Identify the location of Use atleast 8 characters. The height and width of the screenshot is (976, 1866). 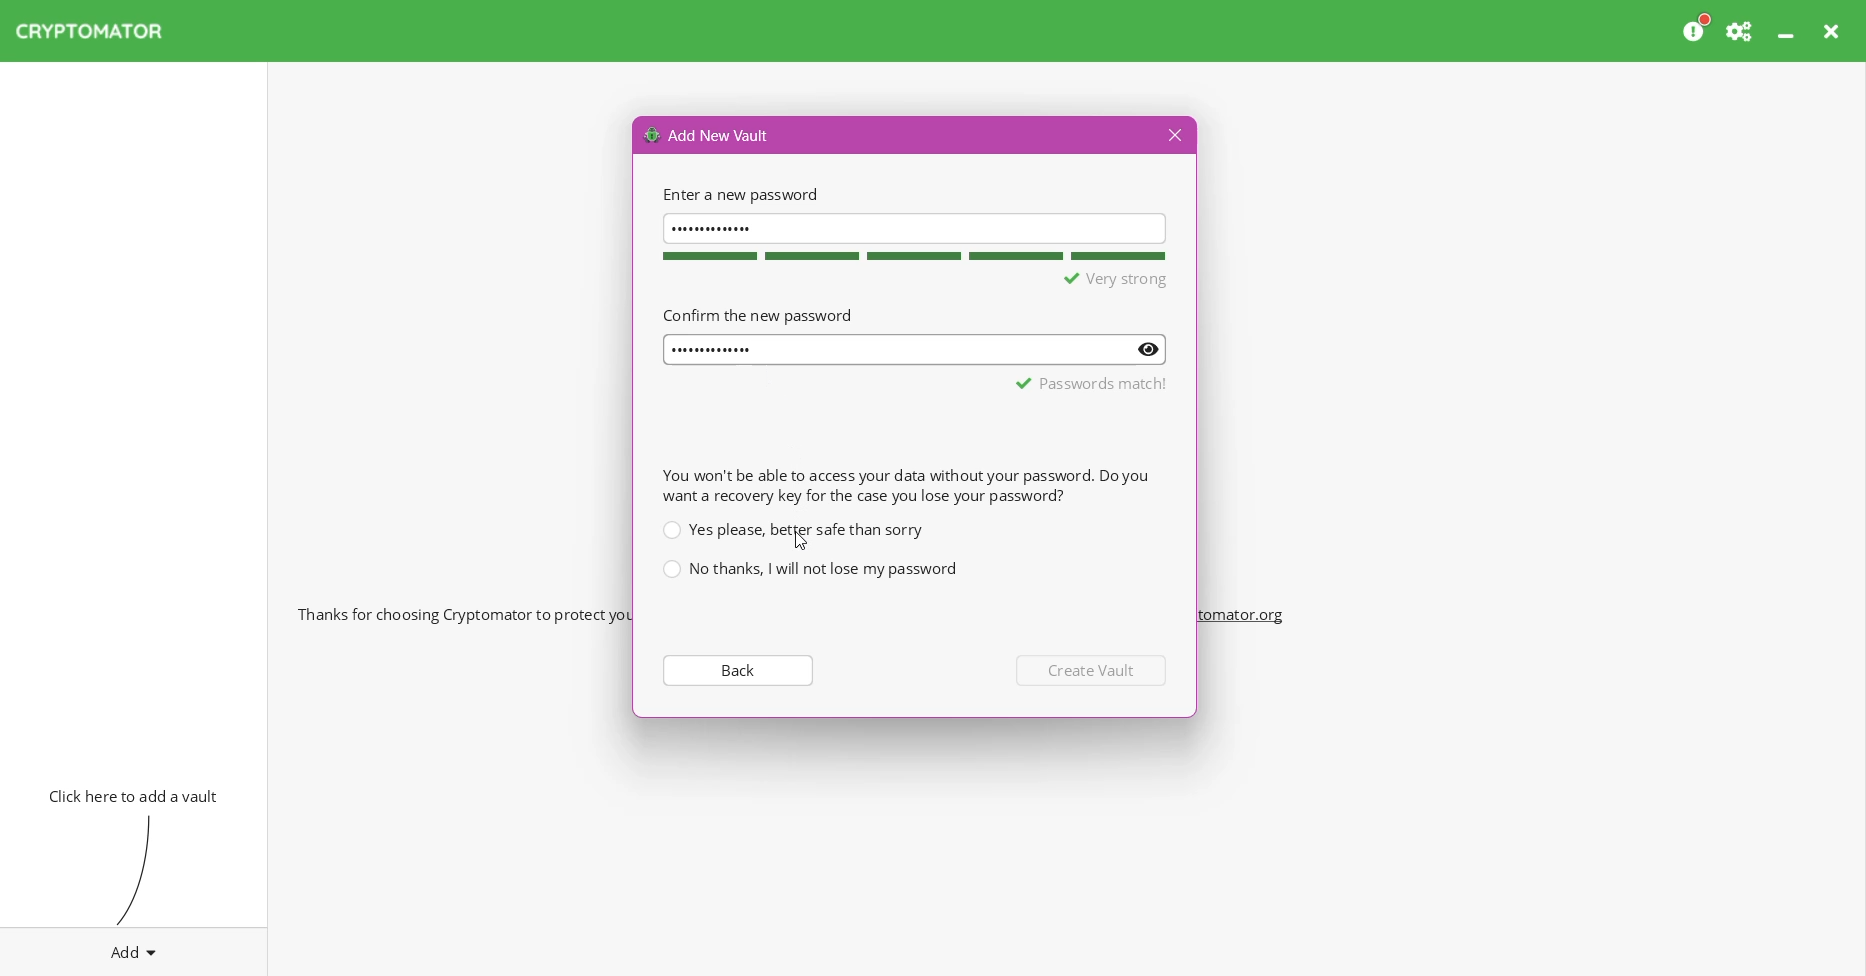
(1081, 280).